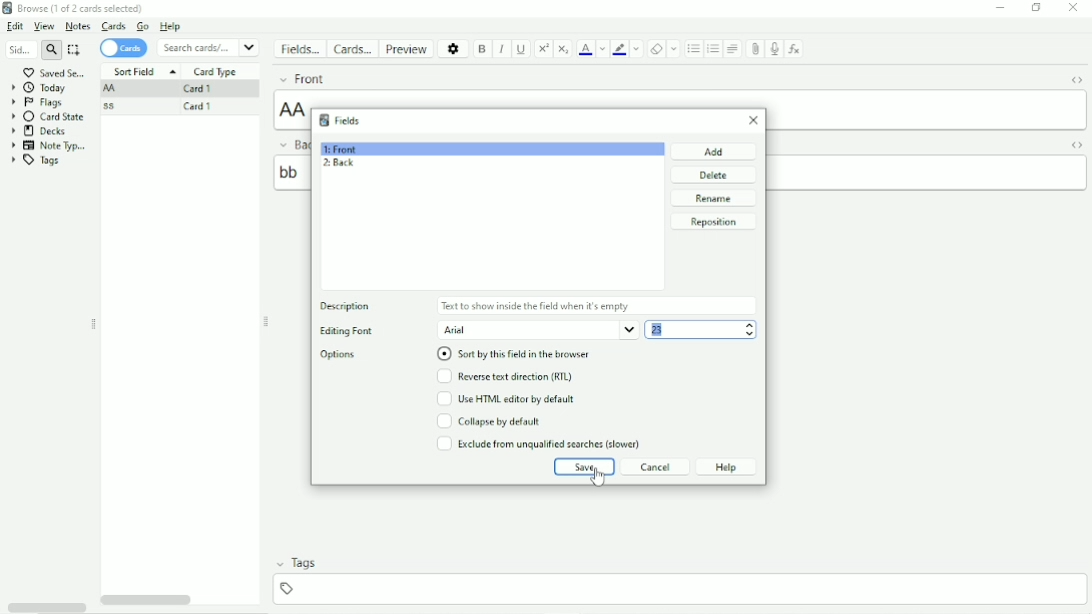  I want to click on Change color, so click(602, 49).